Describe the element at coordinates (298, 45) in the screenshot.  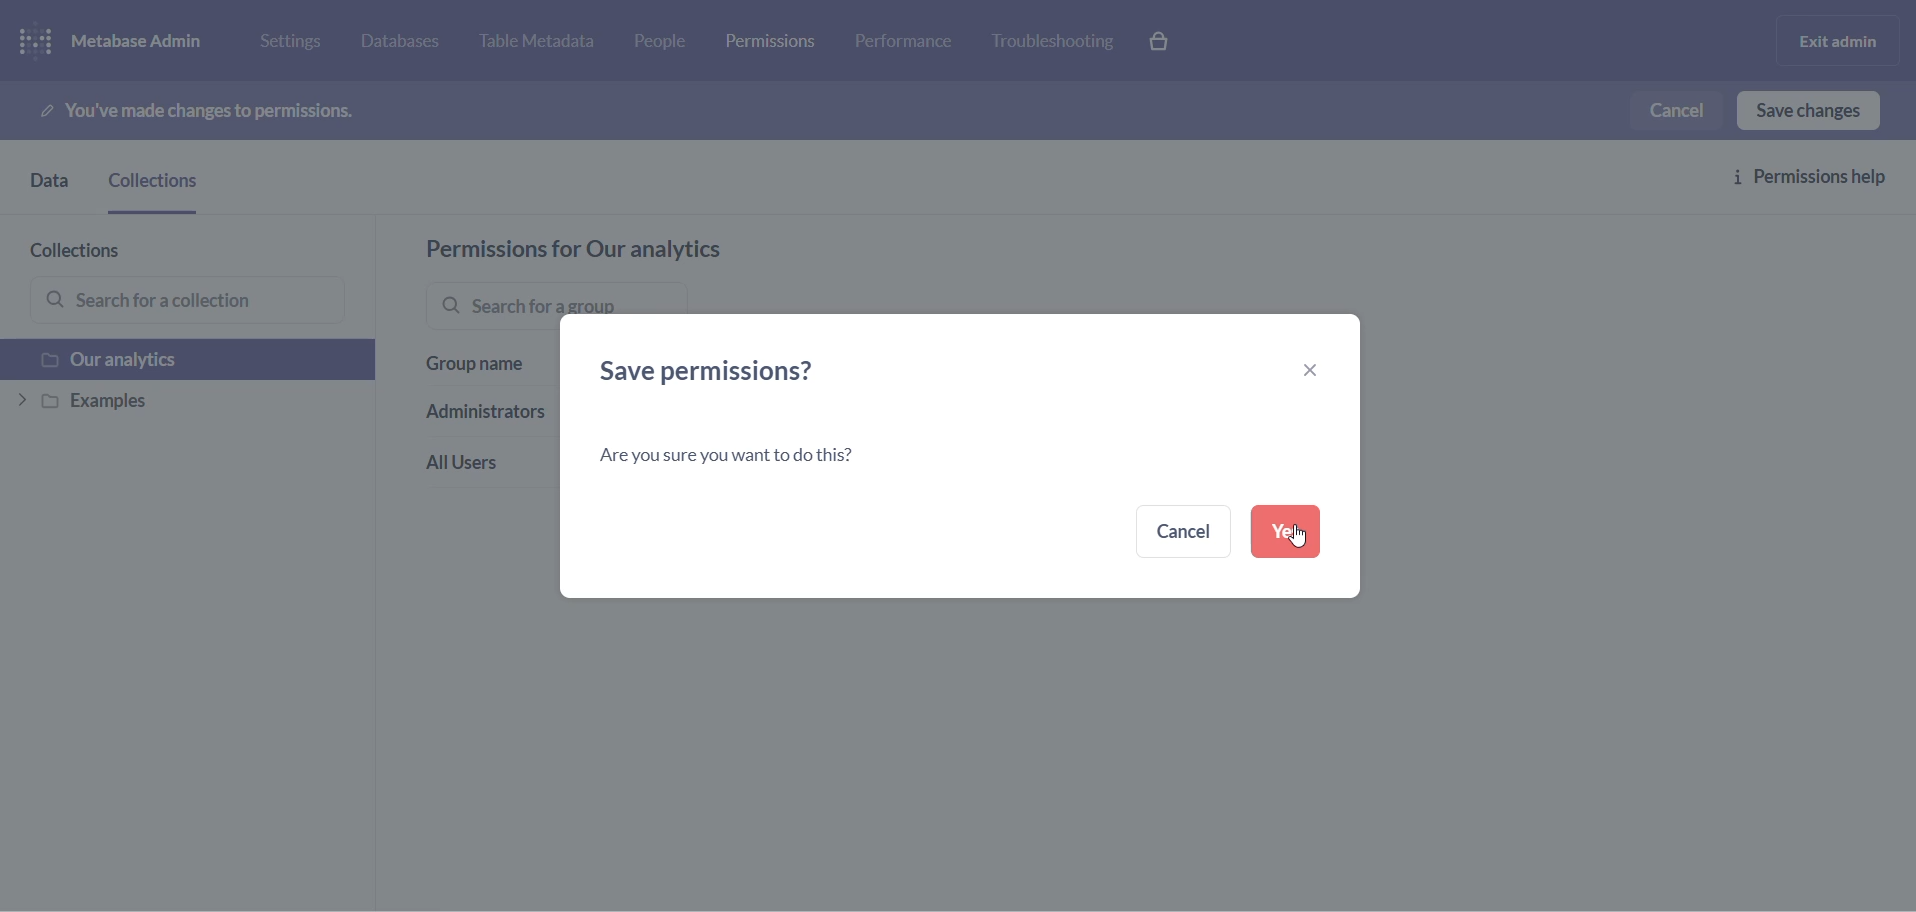
I see `settings` at that location.